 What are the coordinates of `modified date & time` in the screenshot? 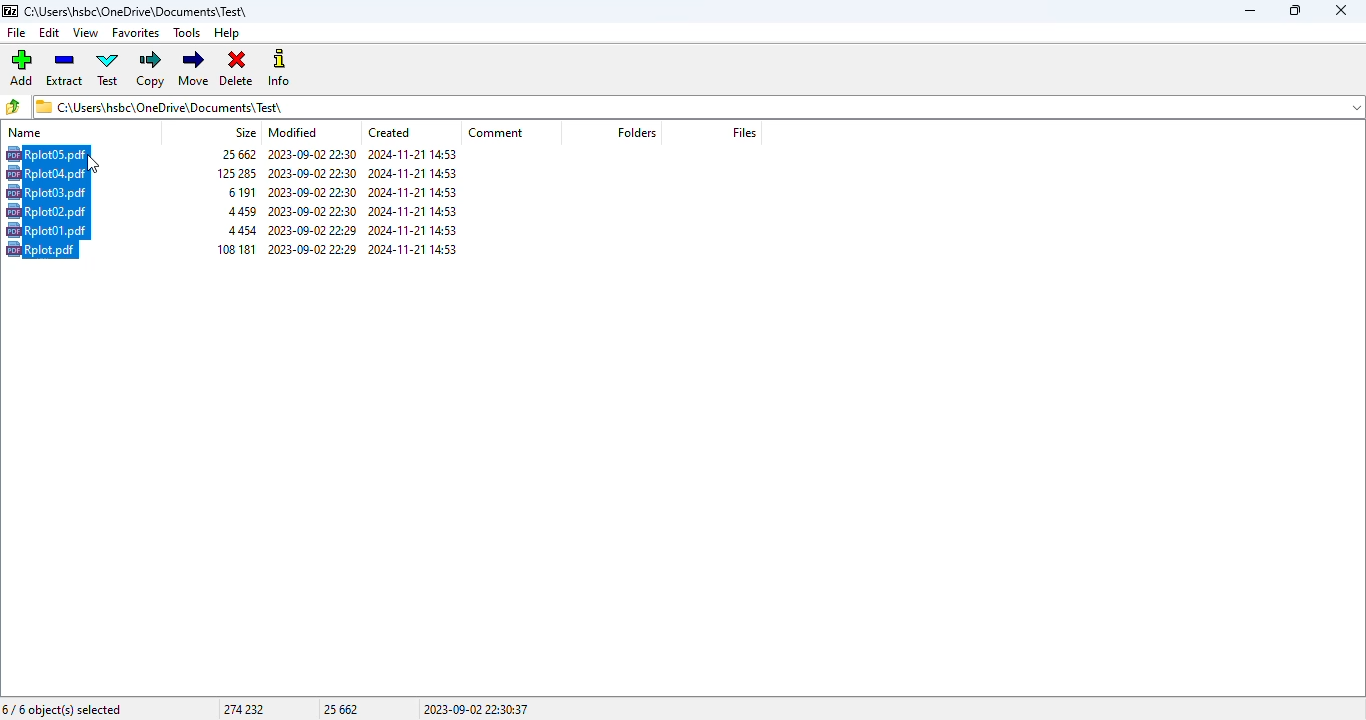 It's located at (314, 173).